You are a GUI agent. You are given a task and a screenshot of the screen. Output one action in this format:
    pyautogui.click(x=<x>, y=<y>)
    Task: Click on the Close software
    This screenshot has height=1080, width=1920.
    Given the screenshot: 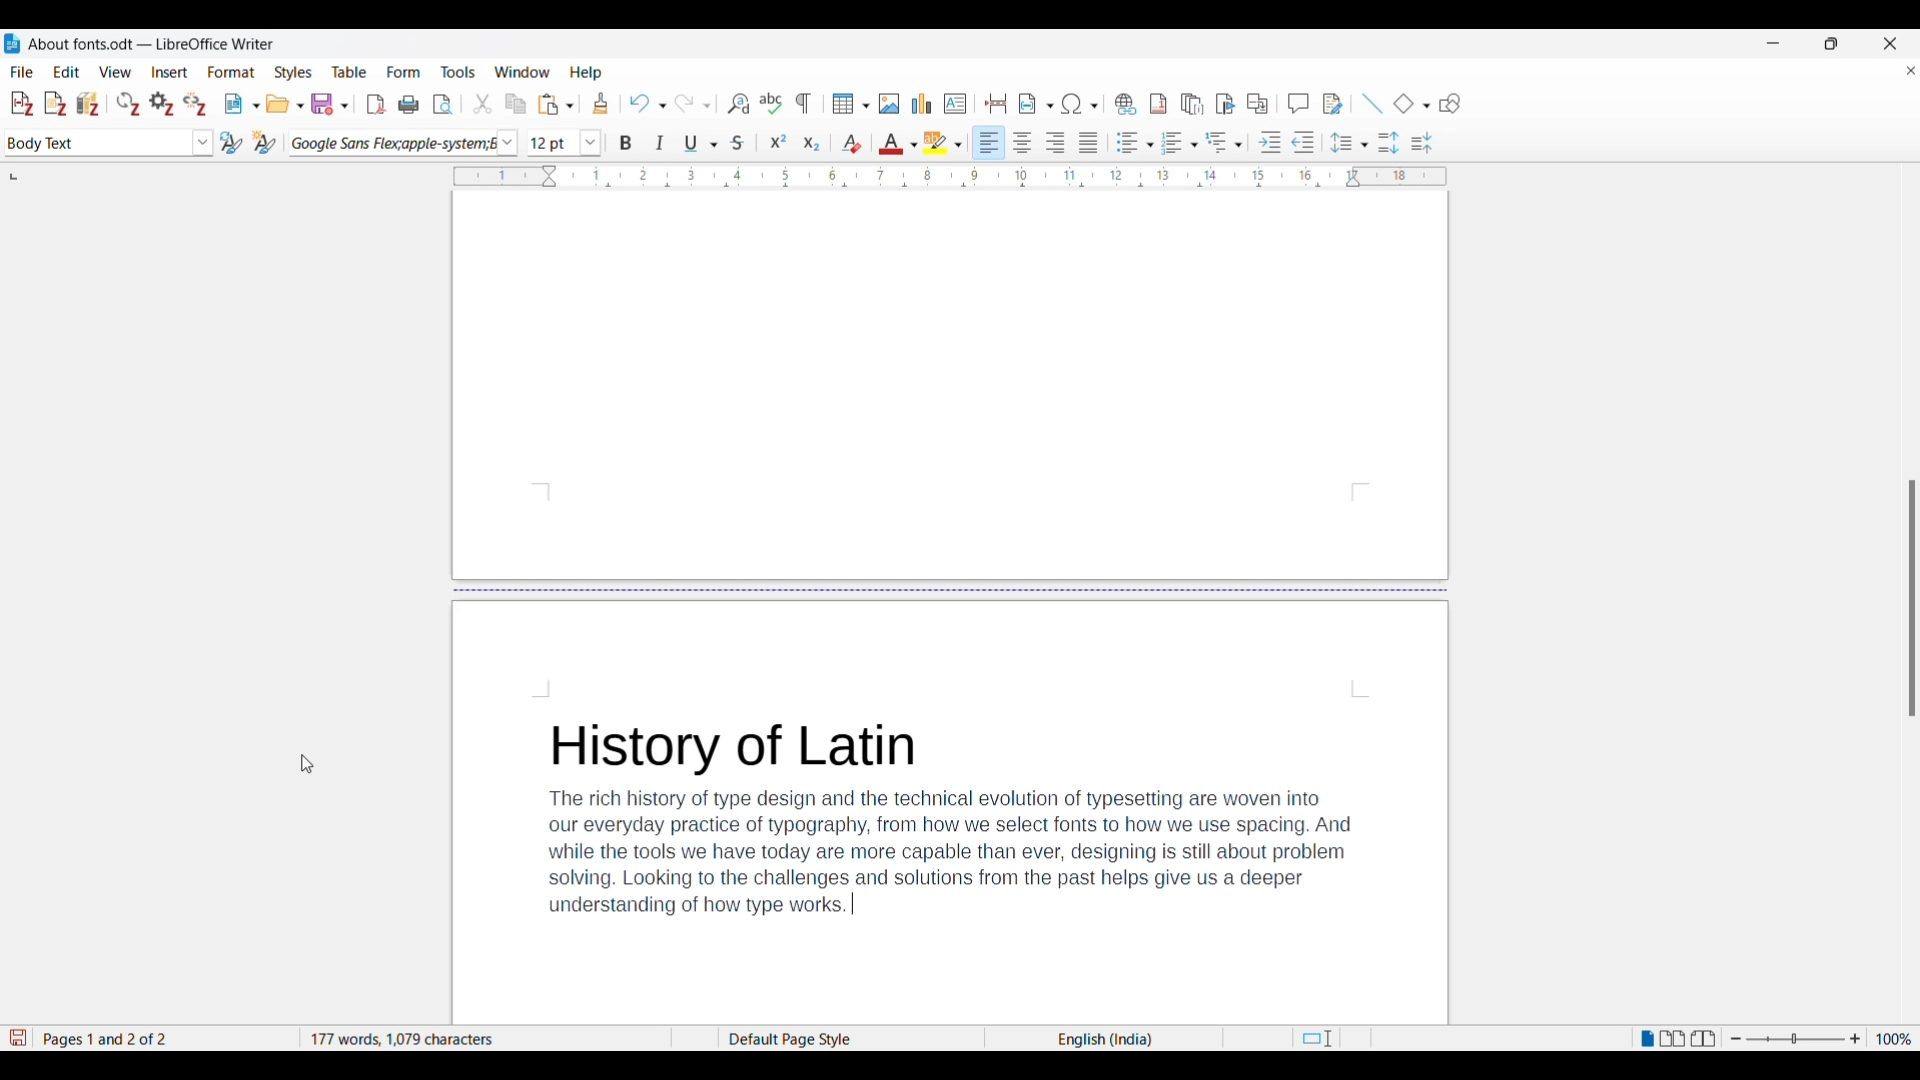 What is the action you would take?
    pyautogui.click(x=1890, y=44)
    